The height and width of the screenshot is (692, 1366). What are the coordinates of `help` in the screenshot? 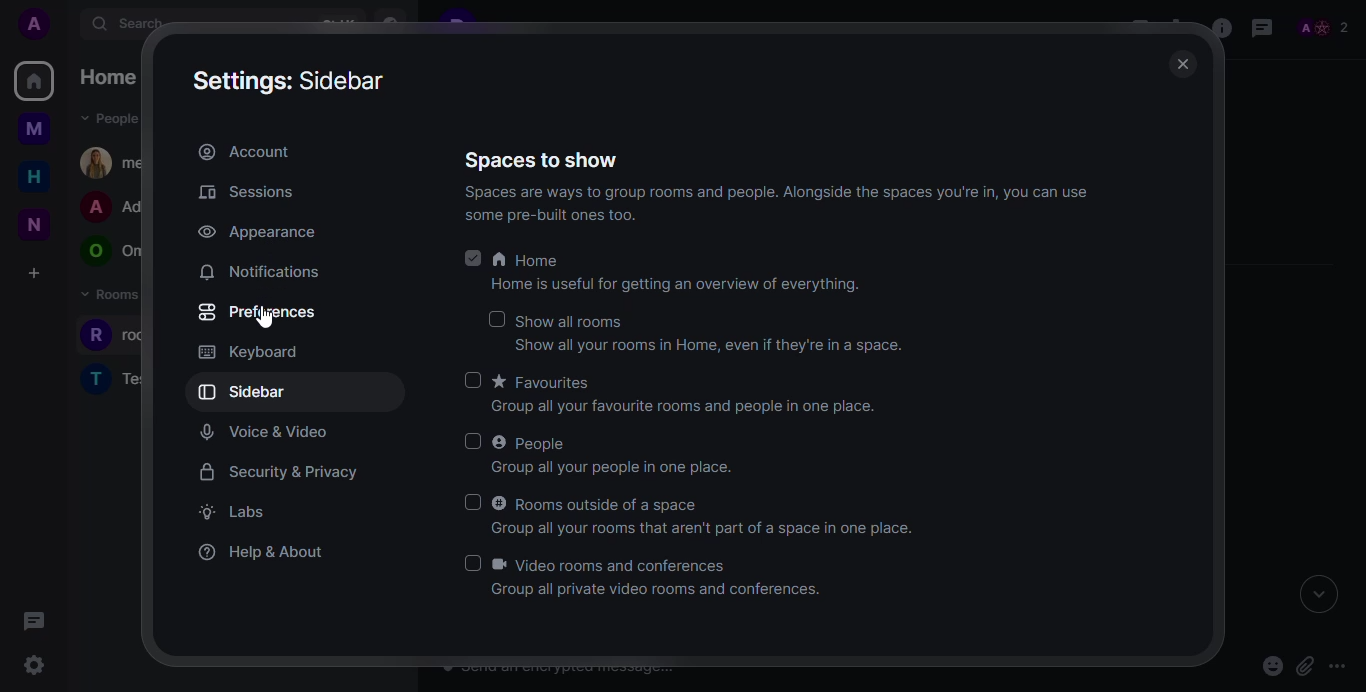 It's located at (263, 549).